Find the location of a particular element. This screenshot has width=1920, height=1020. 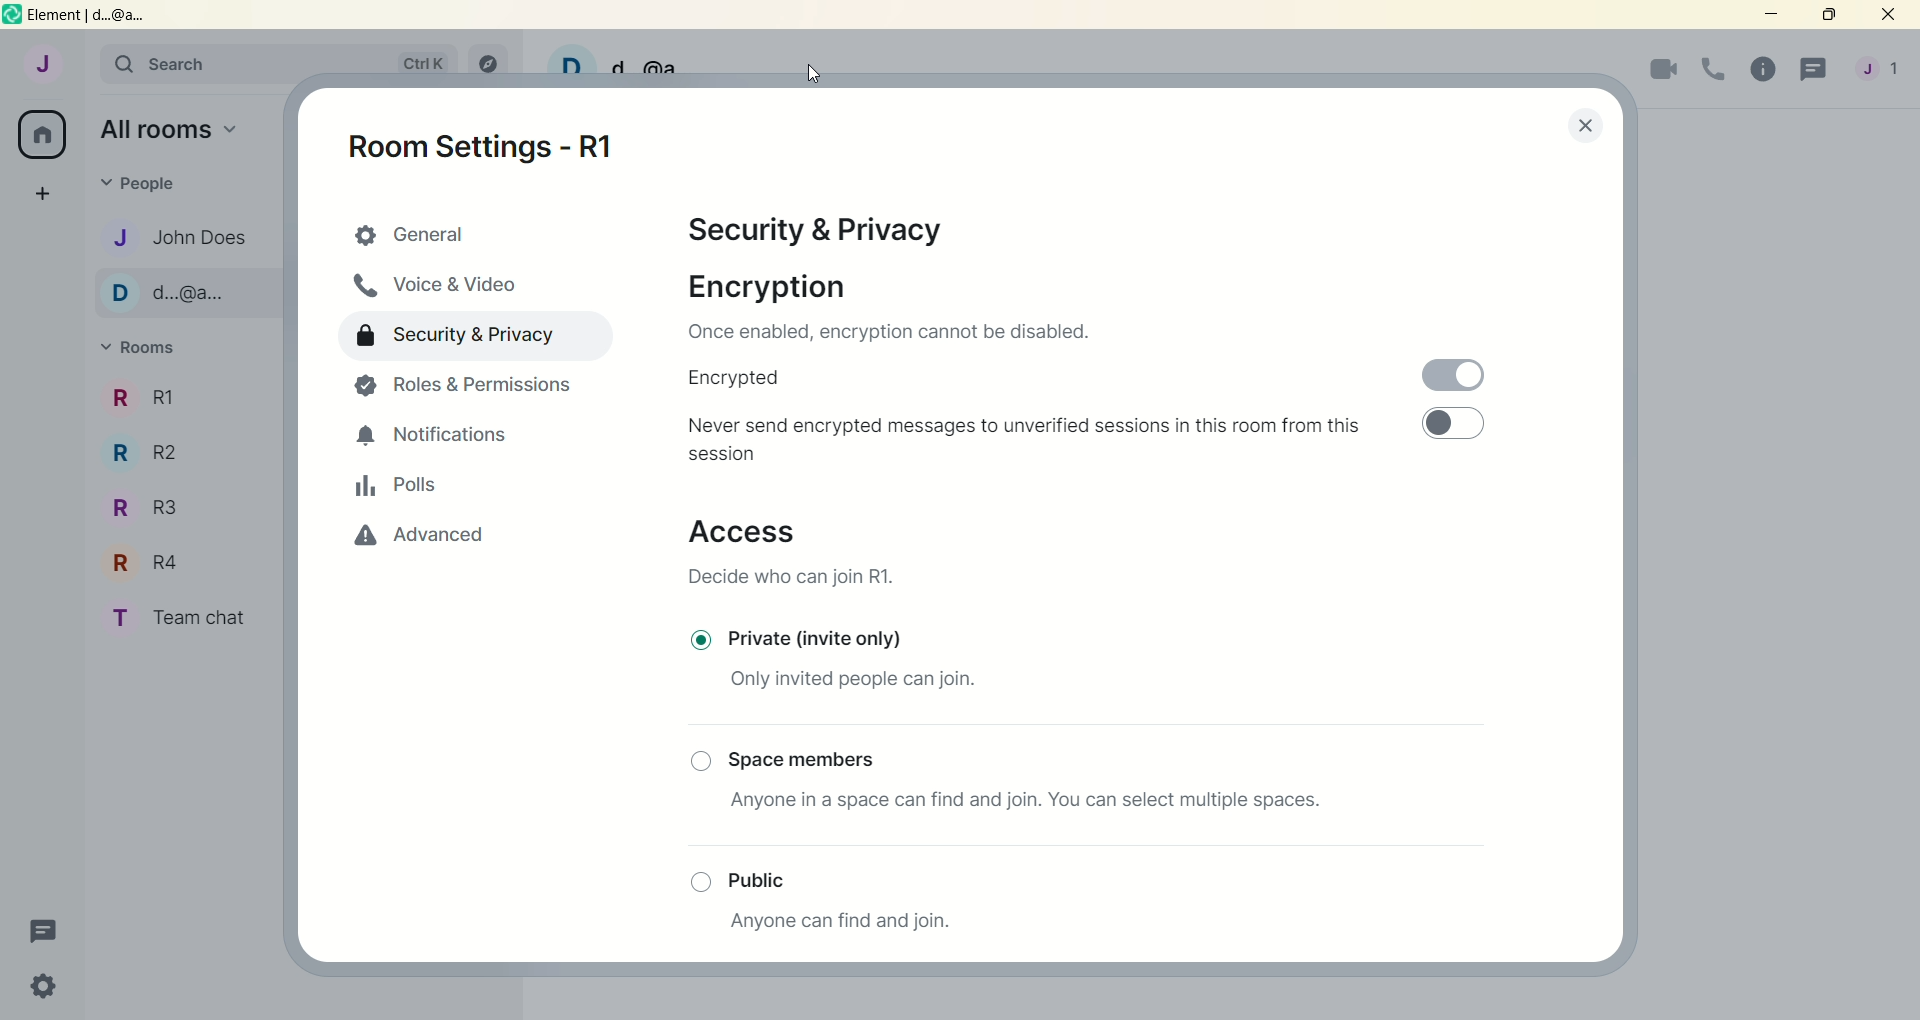

Anyone in a space can find and join. You can select multiple spaces. is located at coordinates (1023, 800).